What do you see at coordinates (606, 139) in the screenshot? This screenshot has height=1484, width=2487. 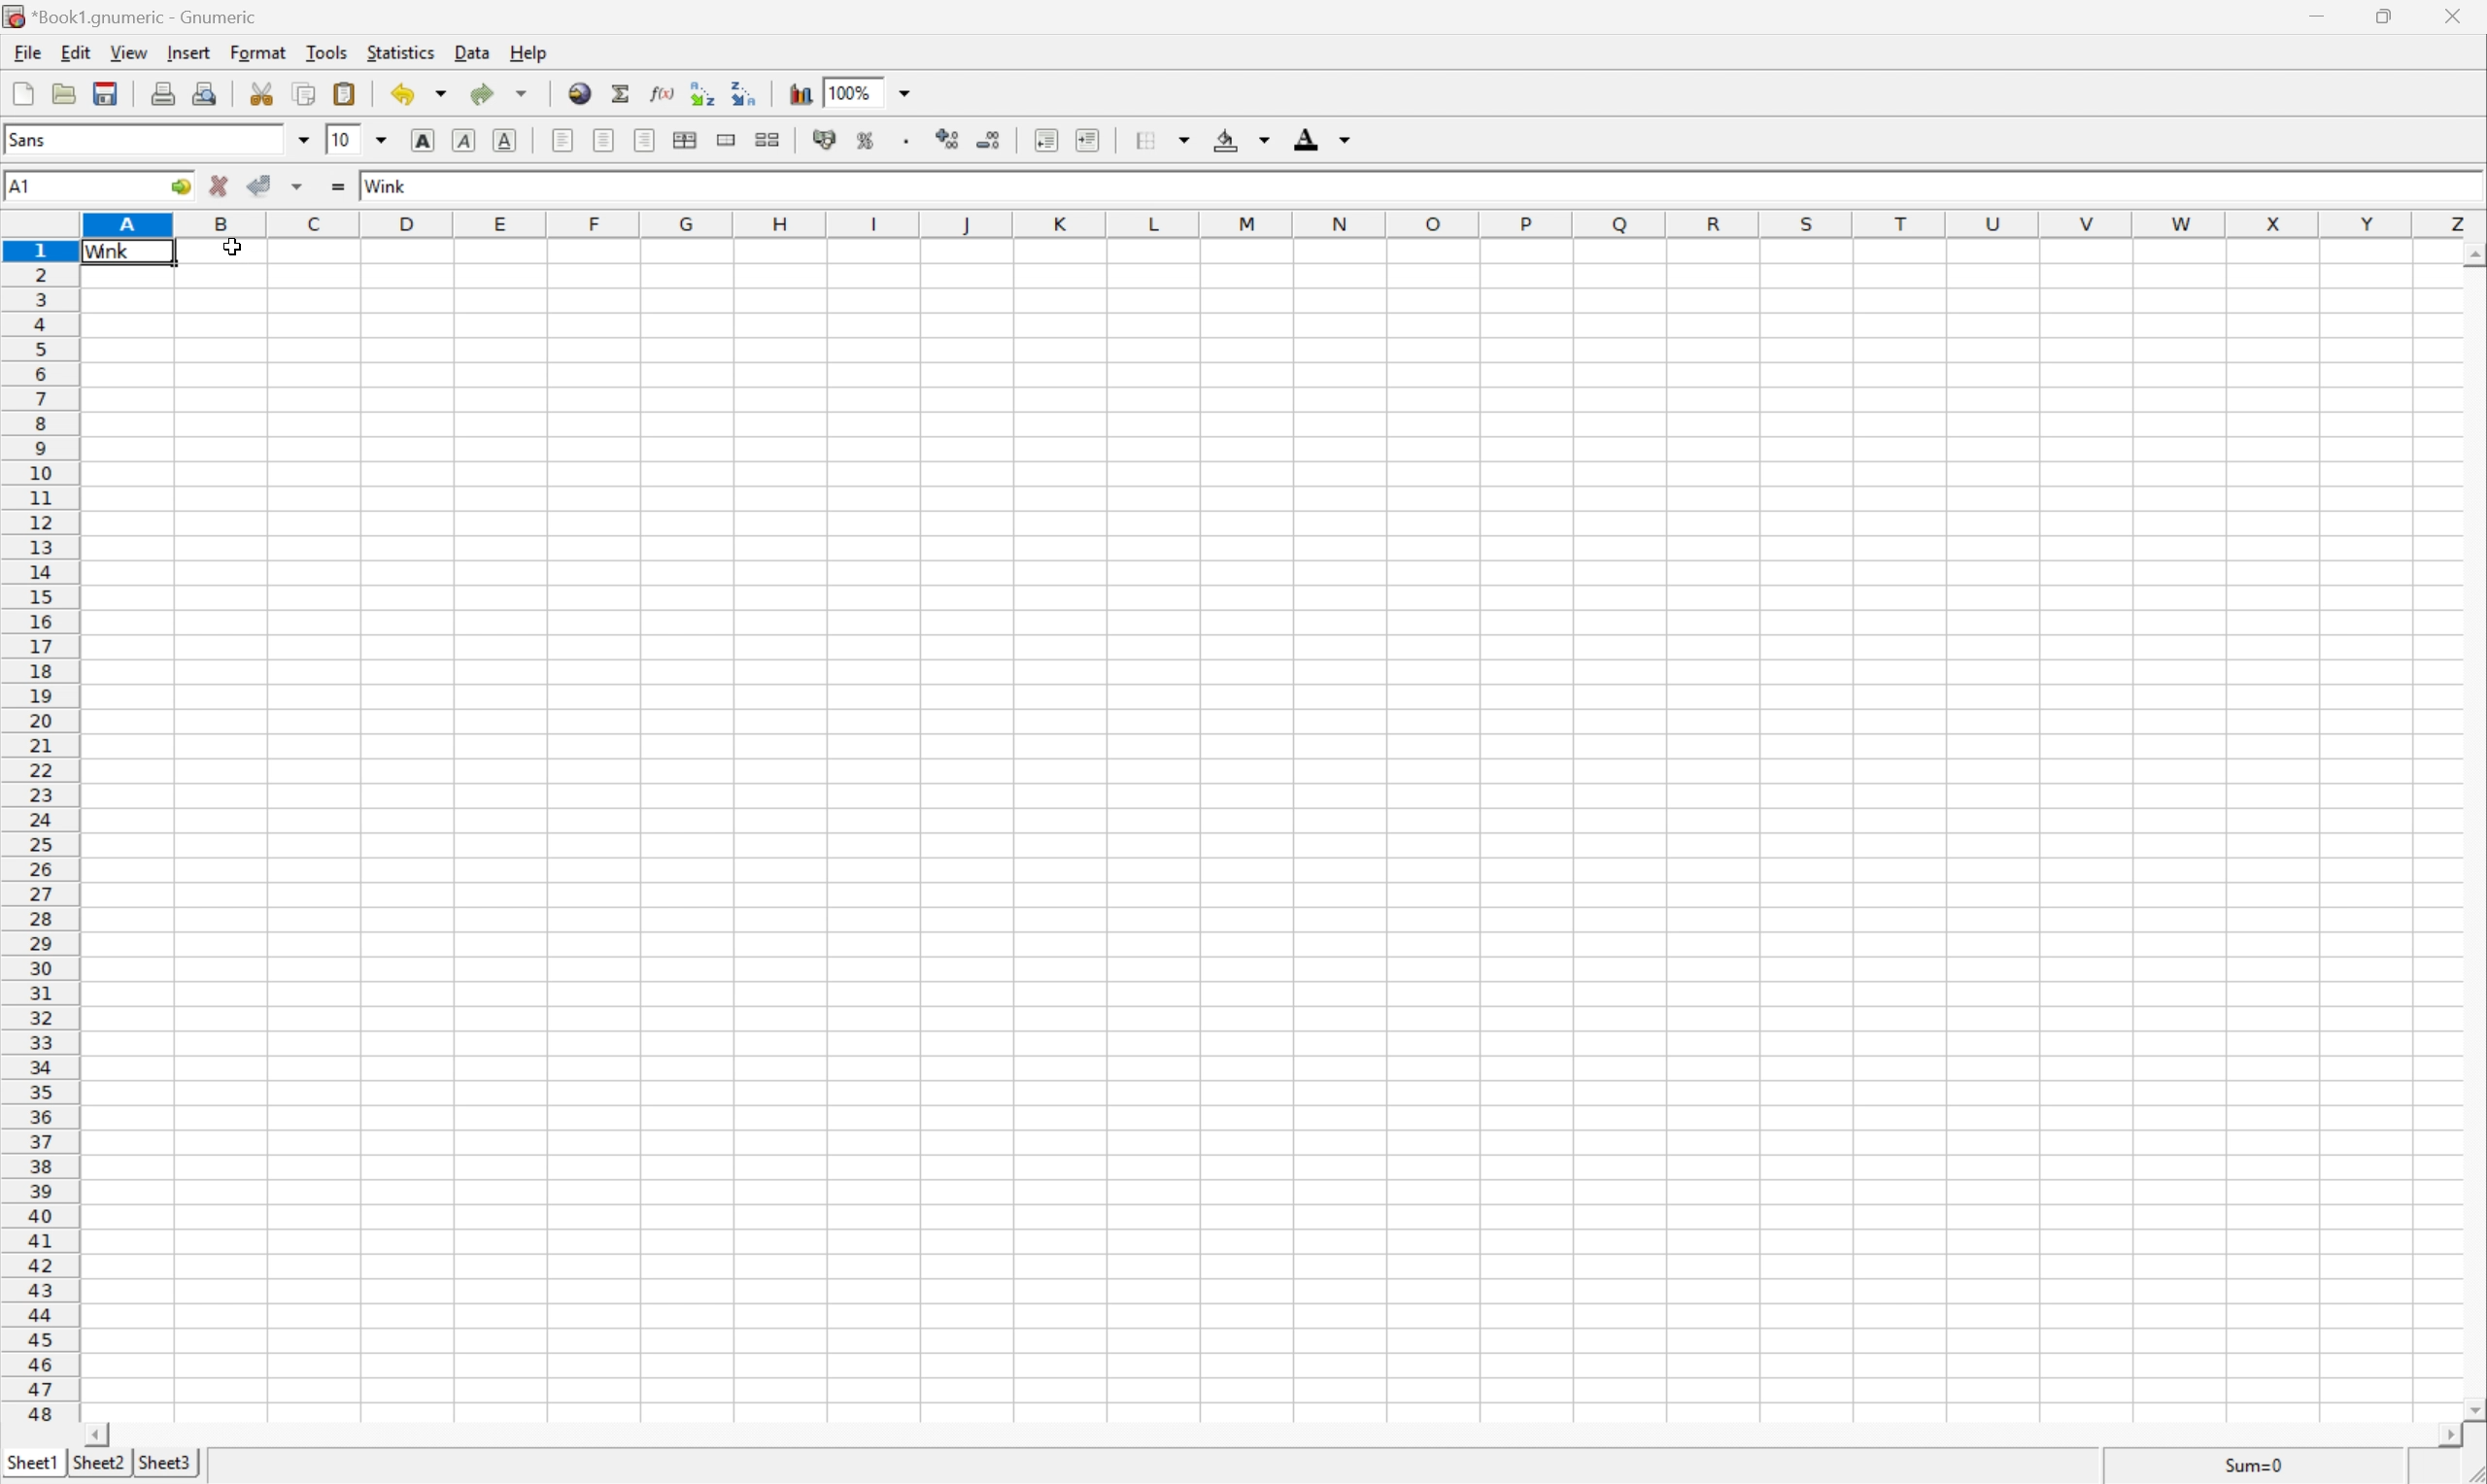 I see `center horizontally` at bounding box center [606, 139].